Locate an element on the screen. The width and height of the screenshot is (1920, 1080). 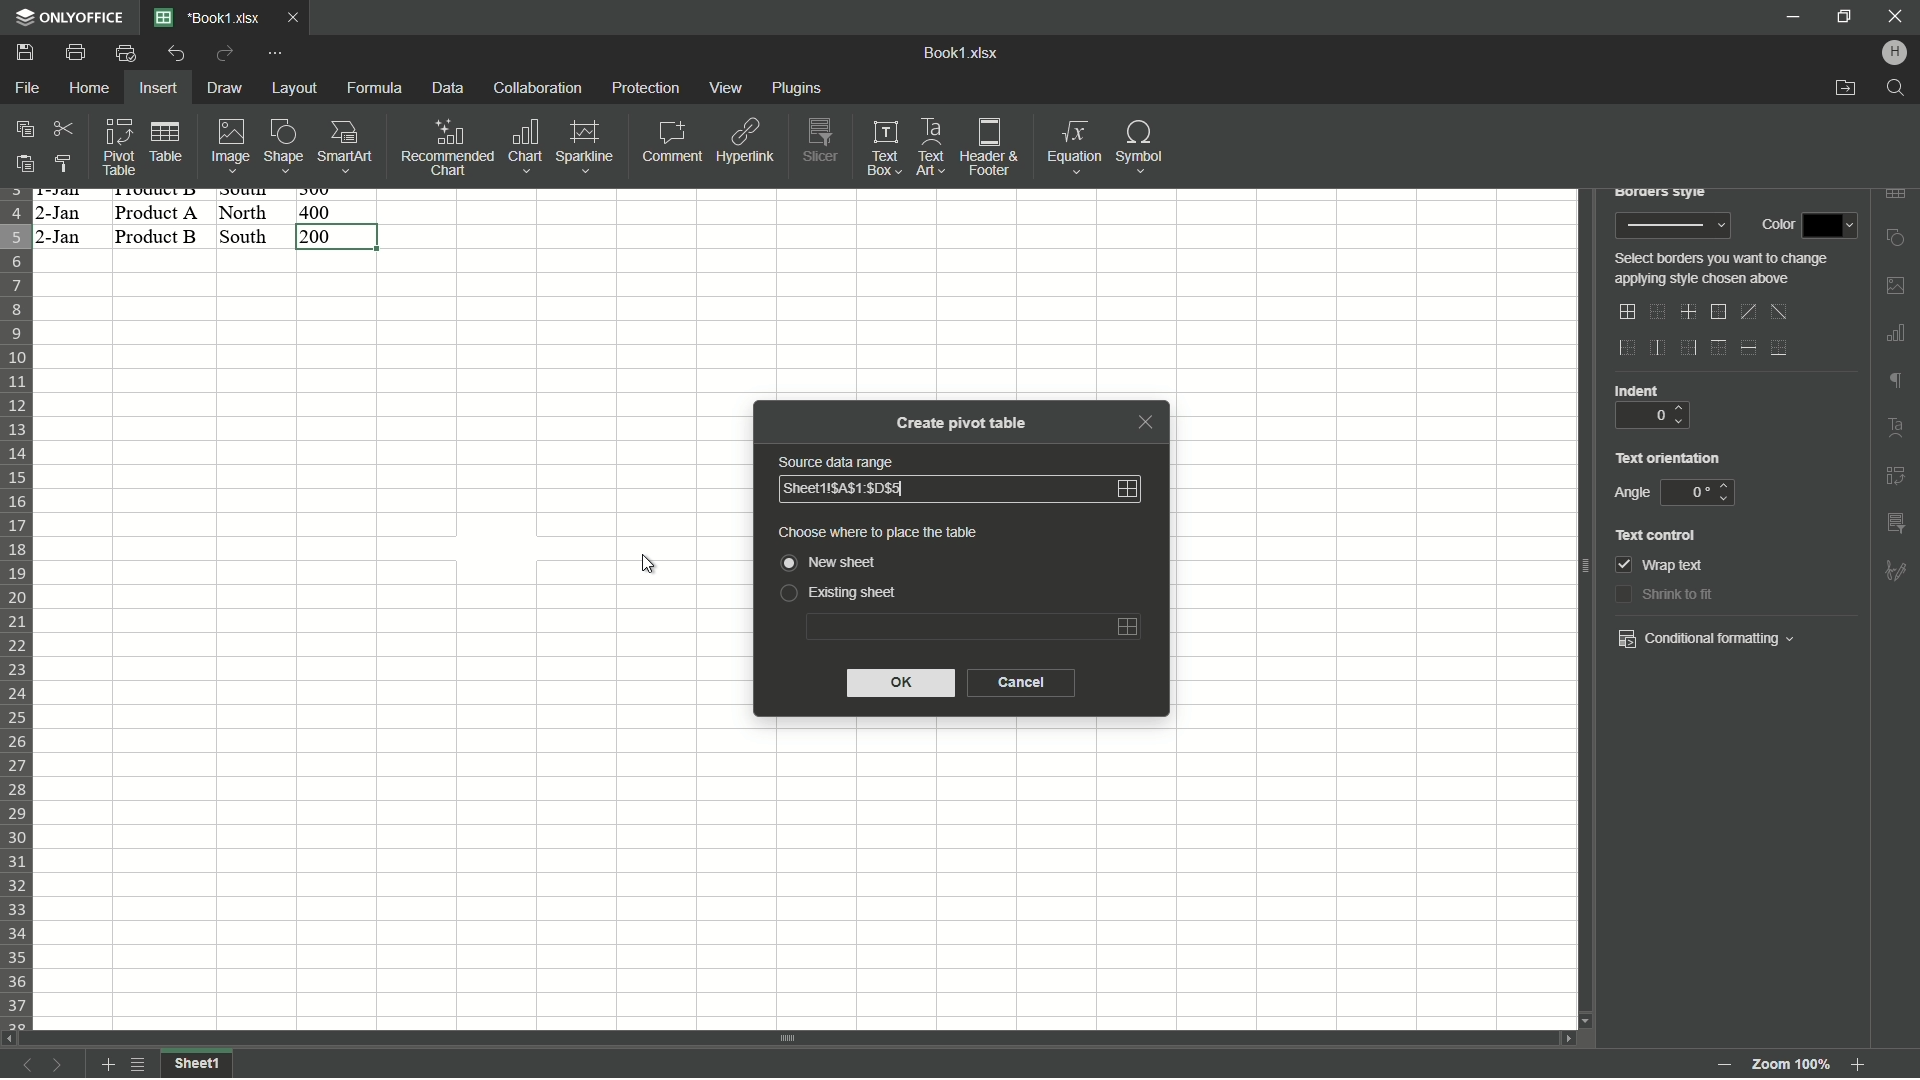
Formula is located at coordinates (373, 88).